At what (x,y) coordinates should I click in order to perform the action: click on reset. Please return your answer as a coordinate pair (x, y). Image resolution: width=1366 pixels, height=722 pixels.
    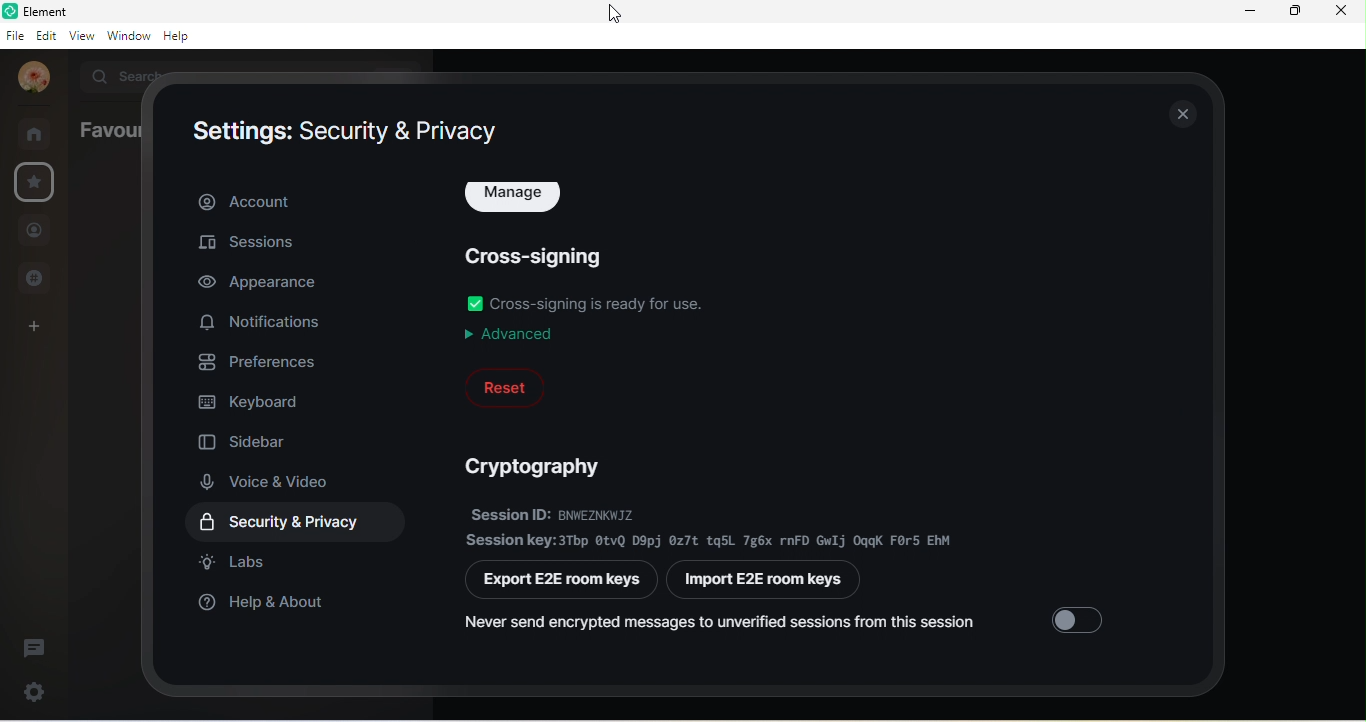
    Looking at the image, I should click on (506, 387).